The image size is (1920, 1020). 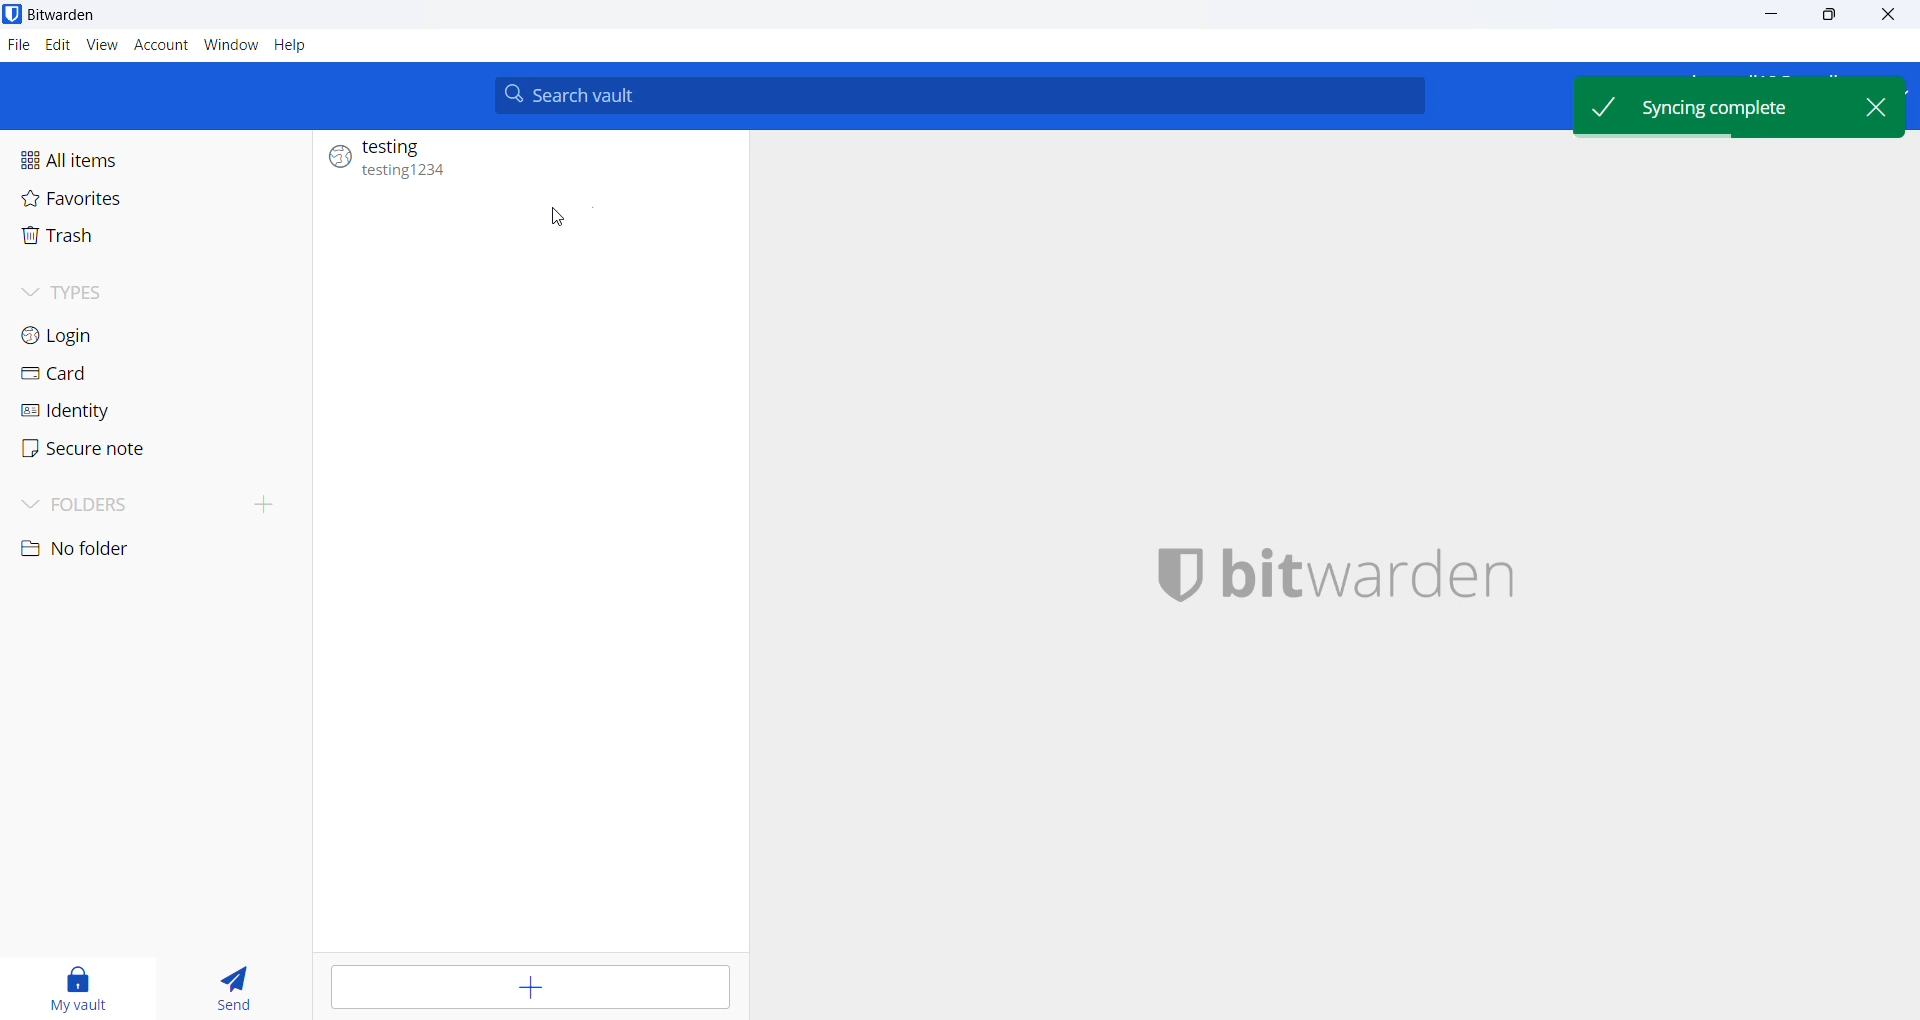 I want to click on account, so click(x=158, y=46).